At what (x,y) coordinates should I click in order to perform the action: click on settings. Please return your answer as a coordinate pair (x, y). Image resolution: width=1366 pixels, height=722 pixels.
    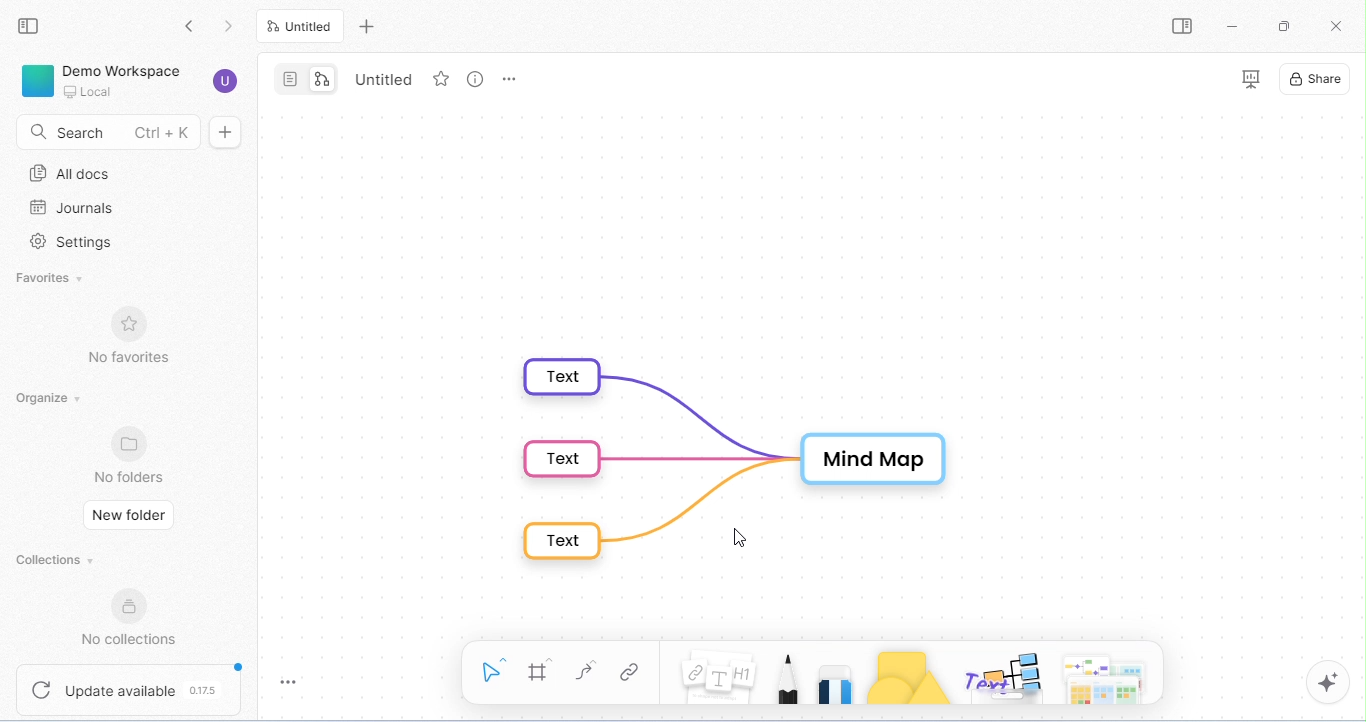
    Looking at the image, I should click on (73, 241).